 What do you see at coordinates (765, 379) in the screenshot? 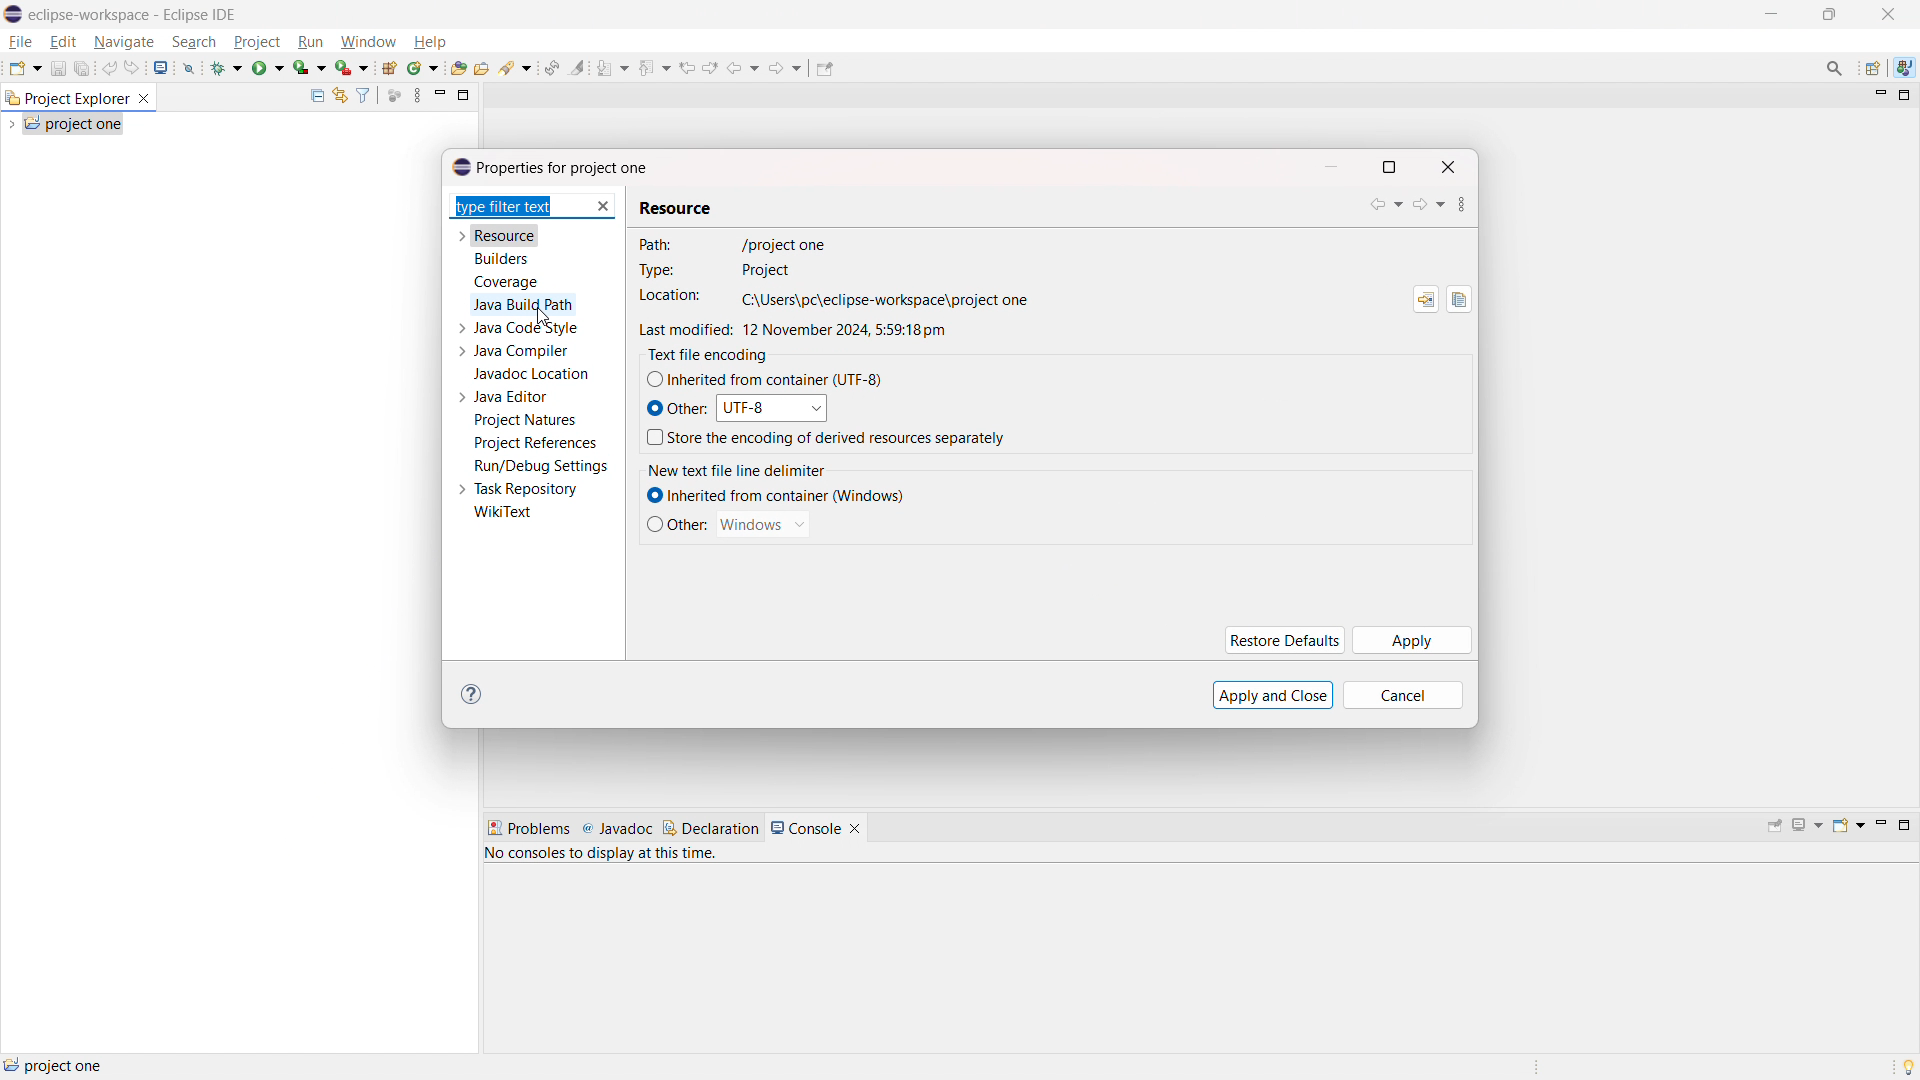
I see `inherted from container (UTF-8)` at bounding box center [765, 379].